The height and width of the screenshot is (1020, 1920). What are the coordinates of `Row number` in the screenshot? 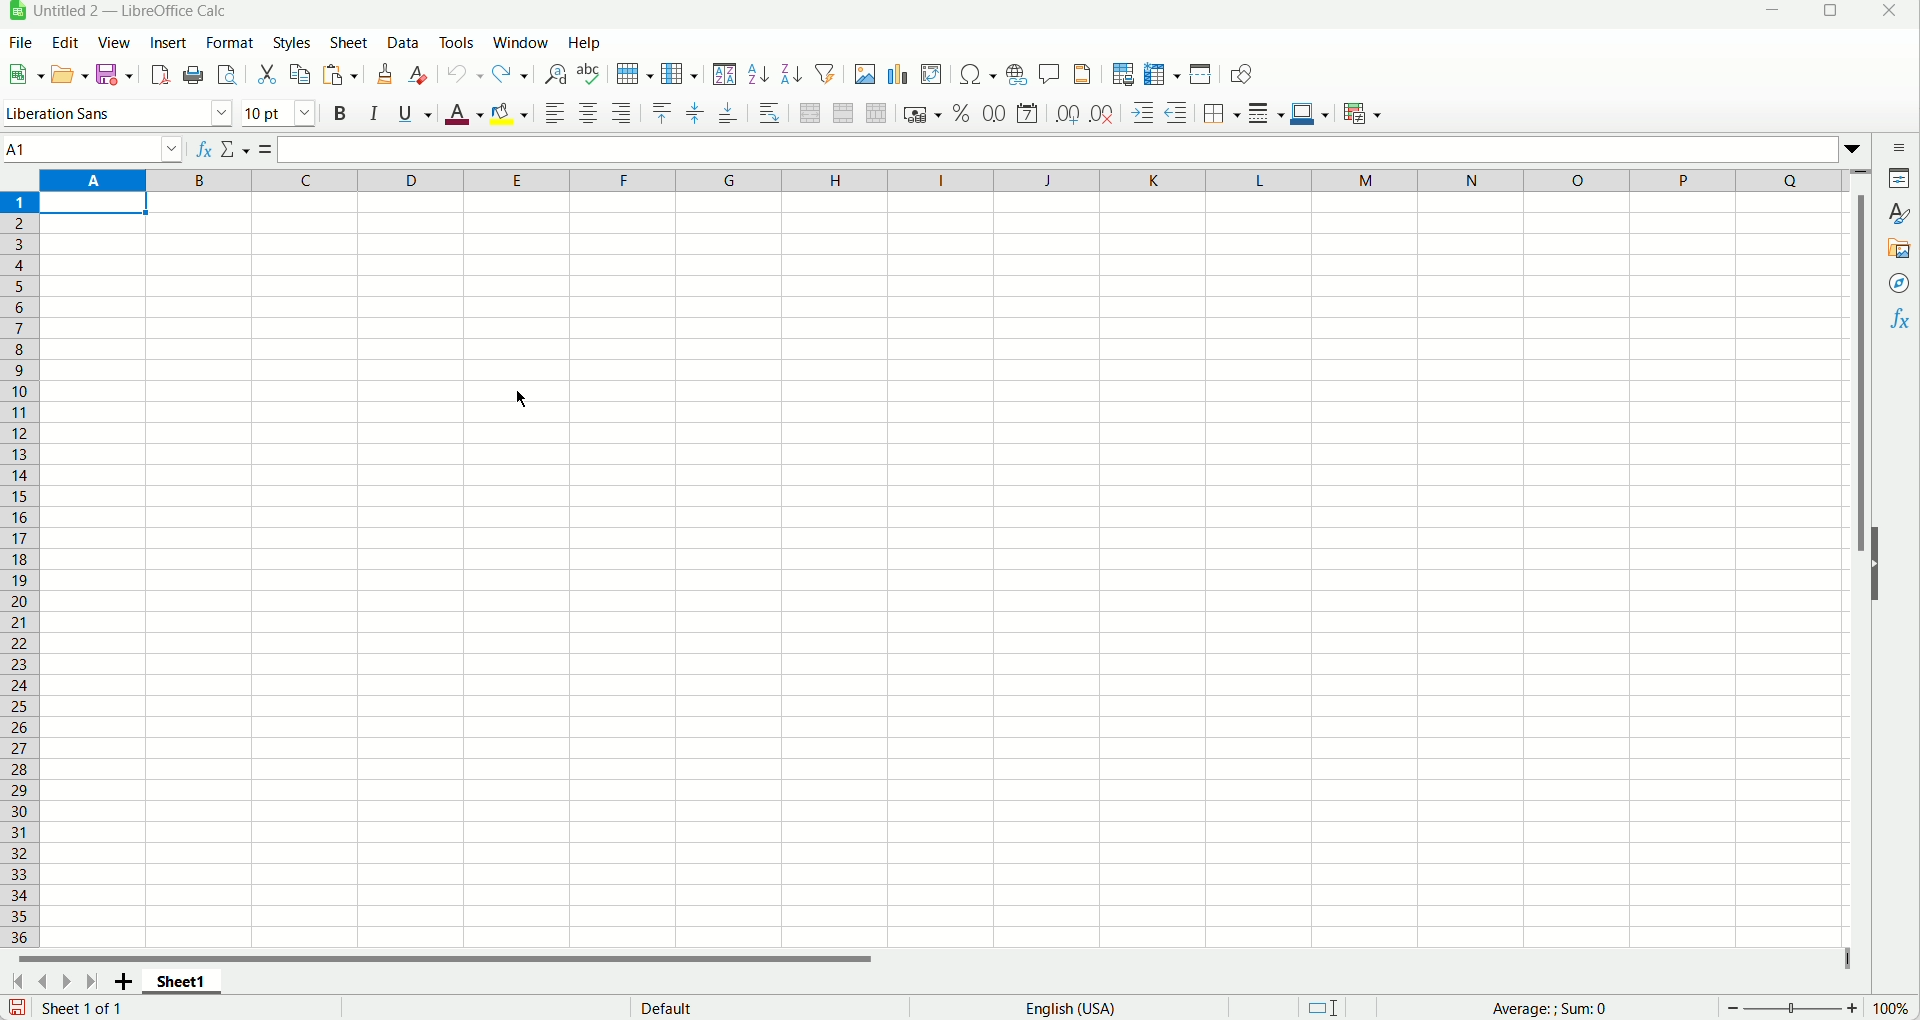 It's located at (22, 571).